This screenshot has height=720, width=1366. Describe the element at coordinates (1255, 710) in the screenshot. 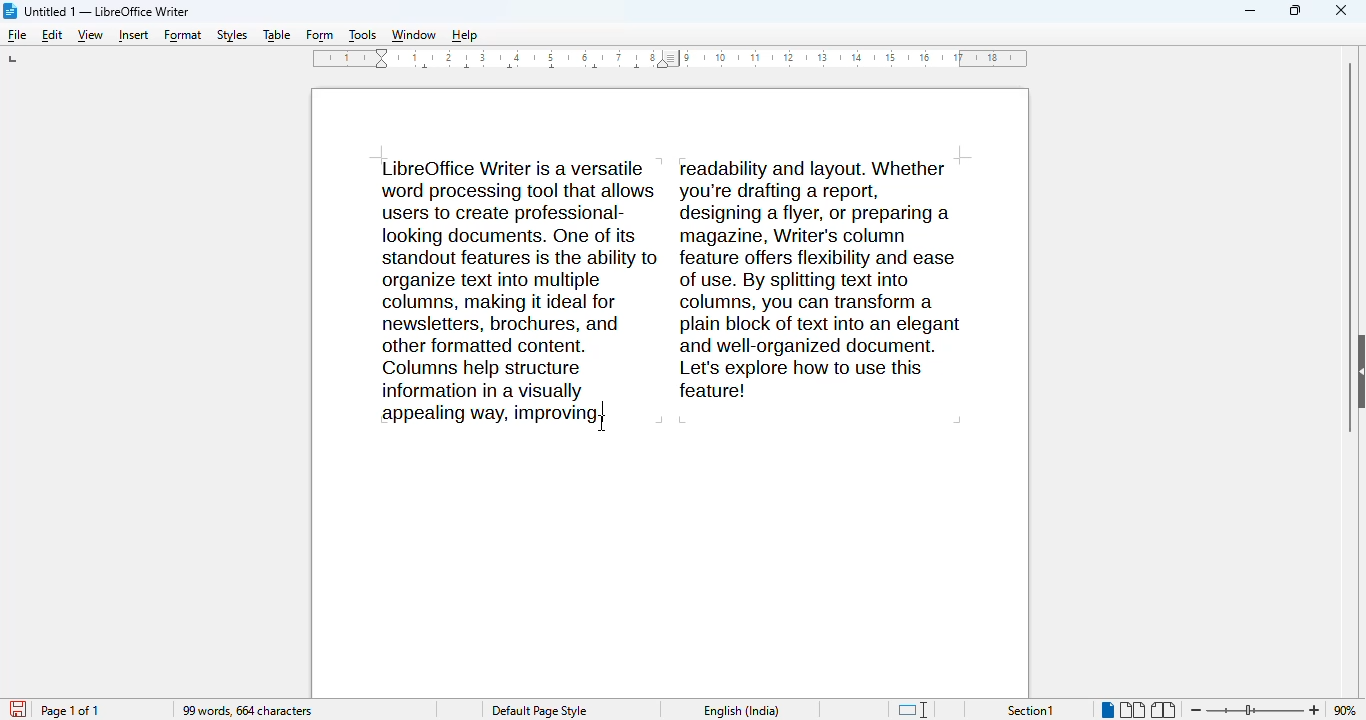

I see `zoom in or zoom out bar` at that location.